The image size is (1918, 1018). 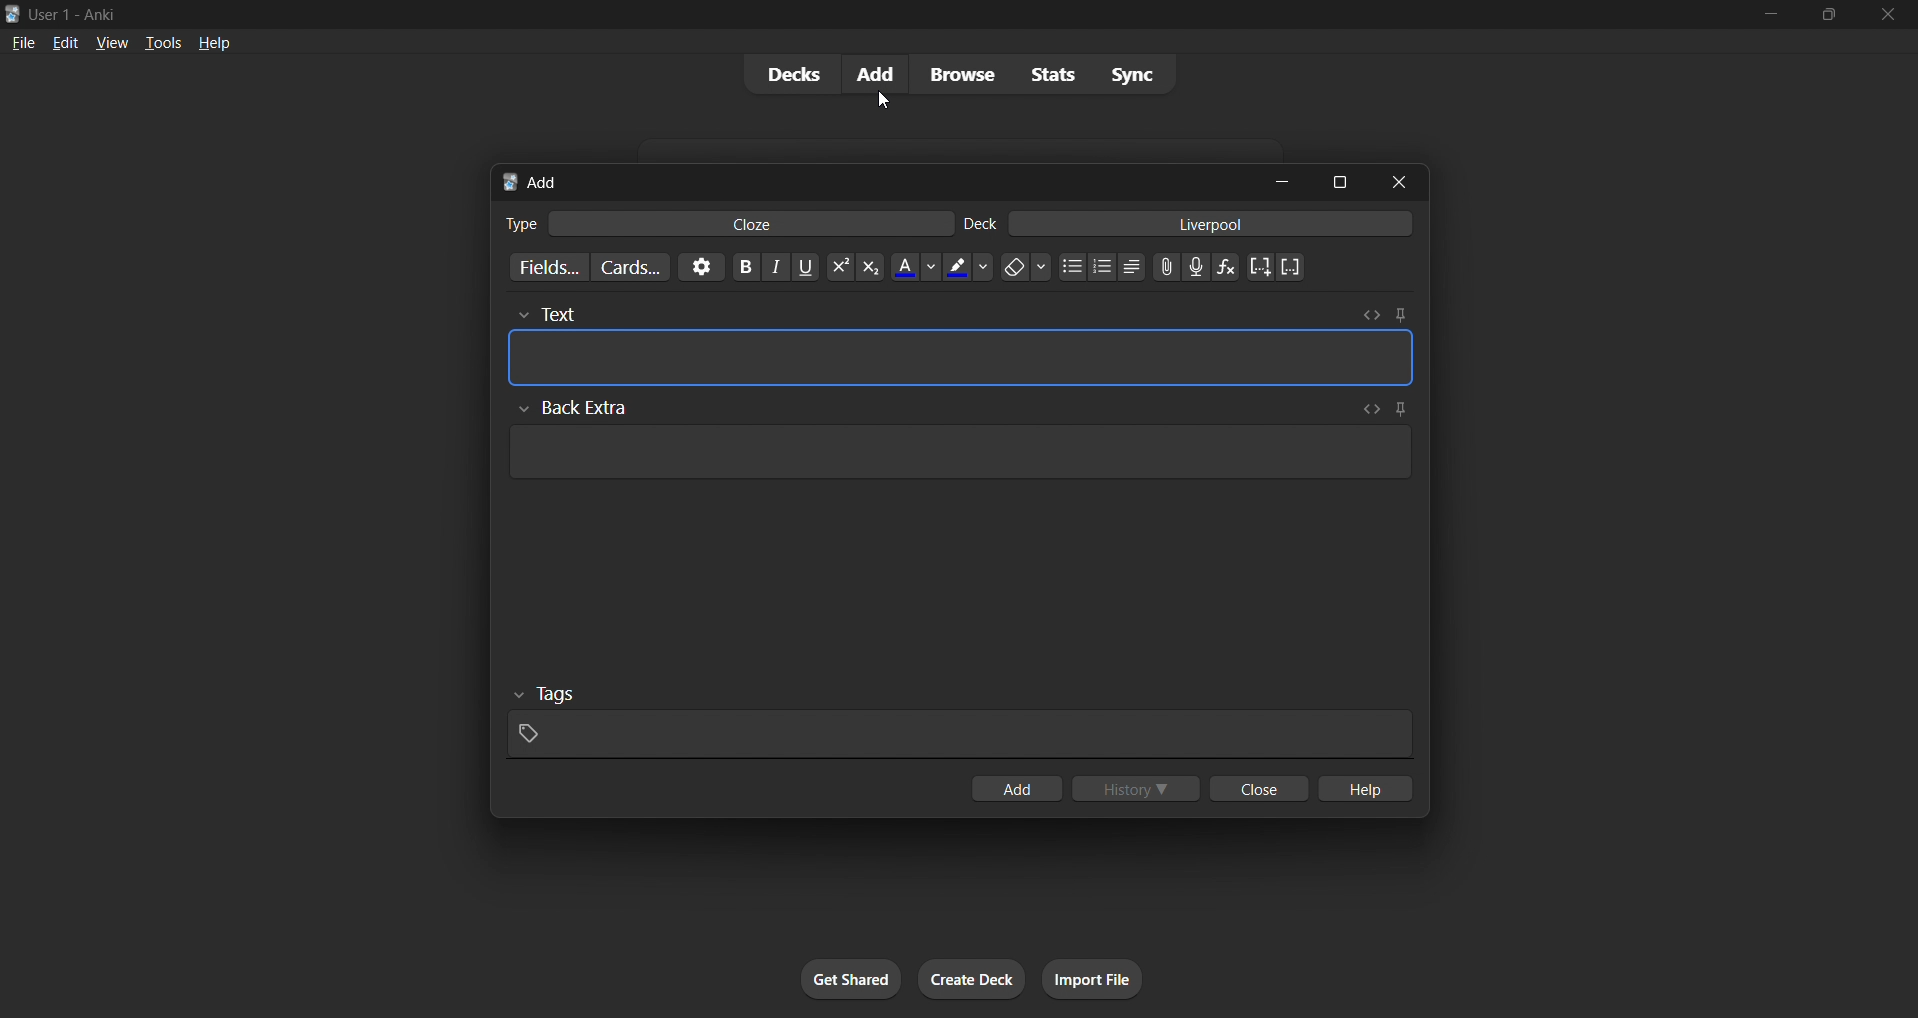 What do you see at coordinates (884, 103) in the screenshot?
I see `cursor` at bounding box center [884, 103].